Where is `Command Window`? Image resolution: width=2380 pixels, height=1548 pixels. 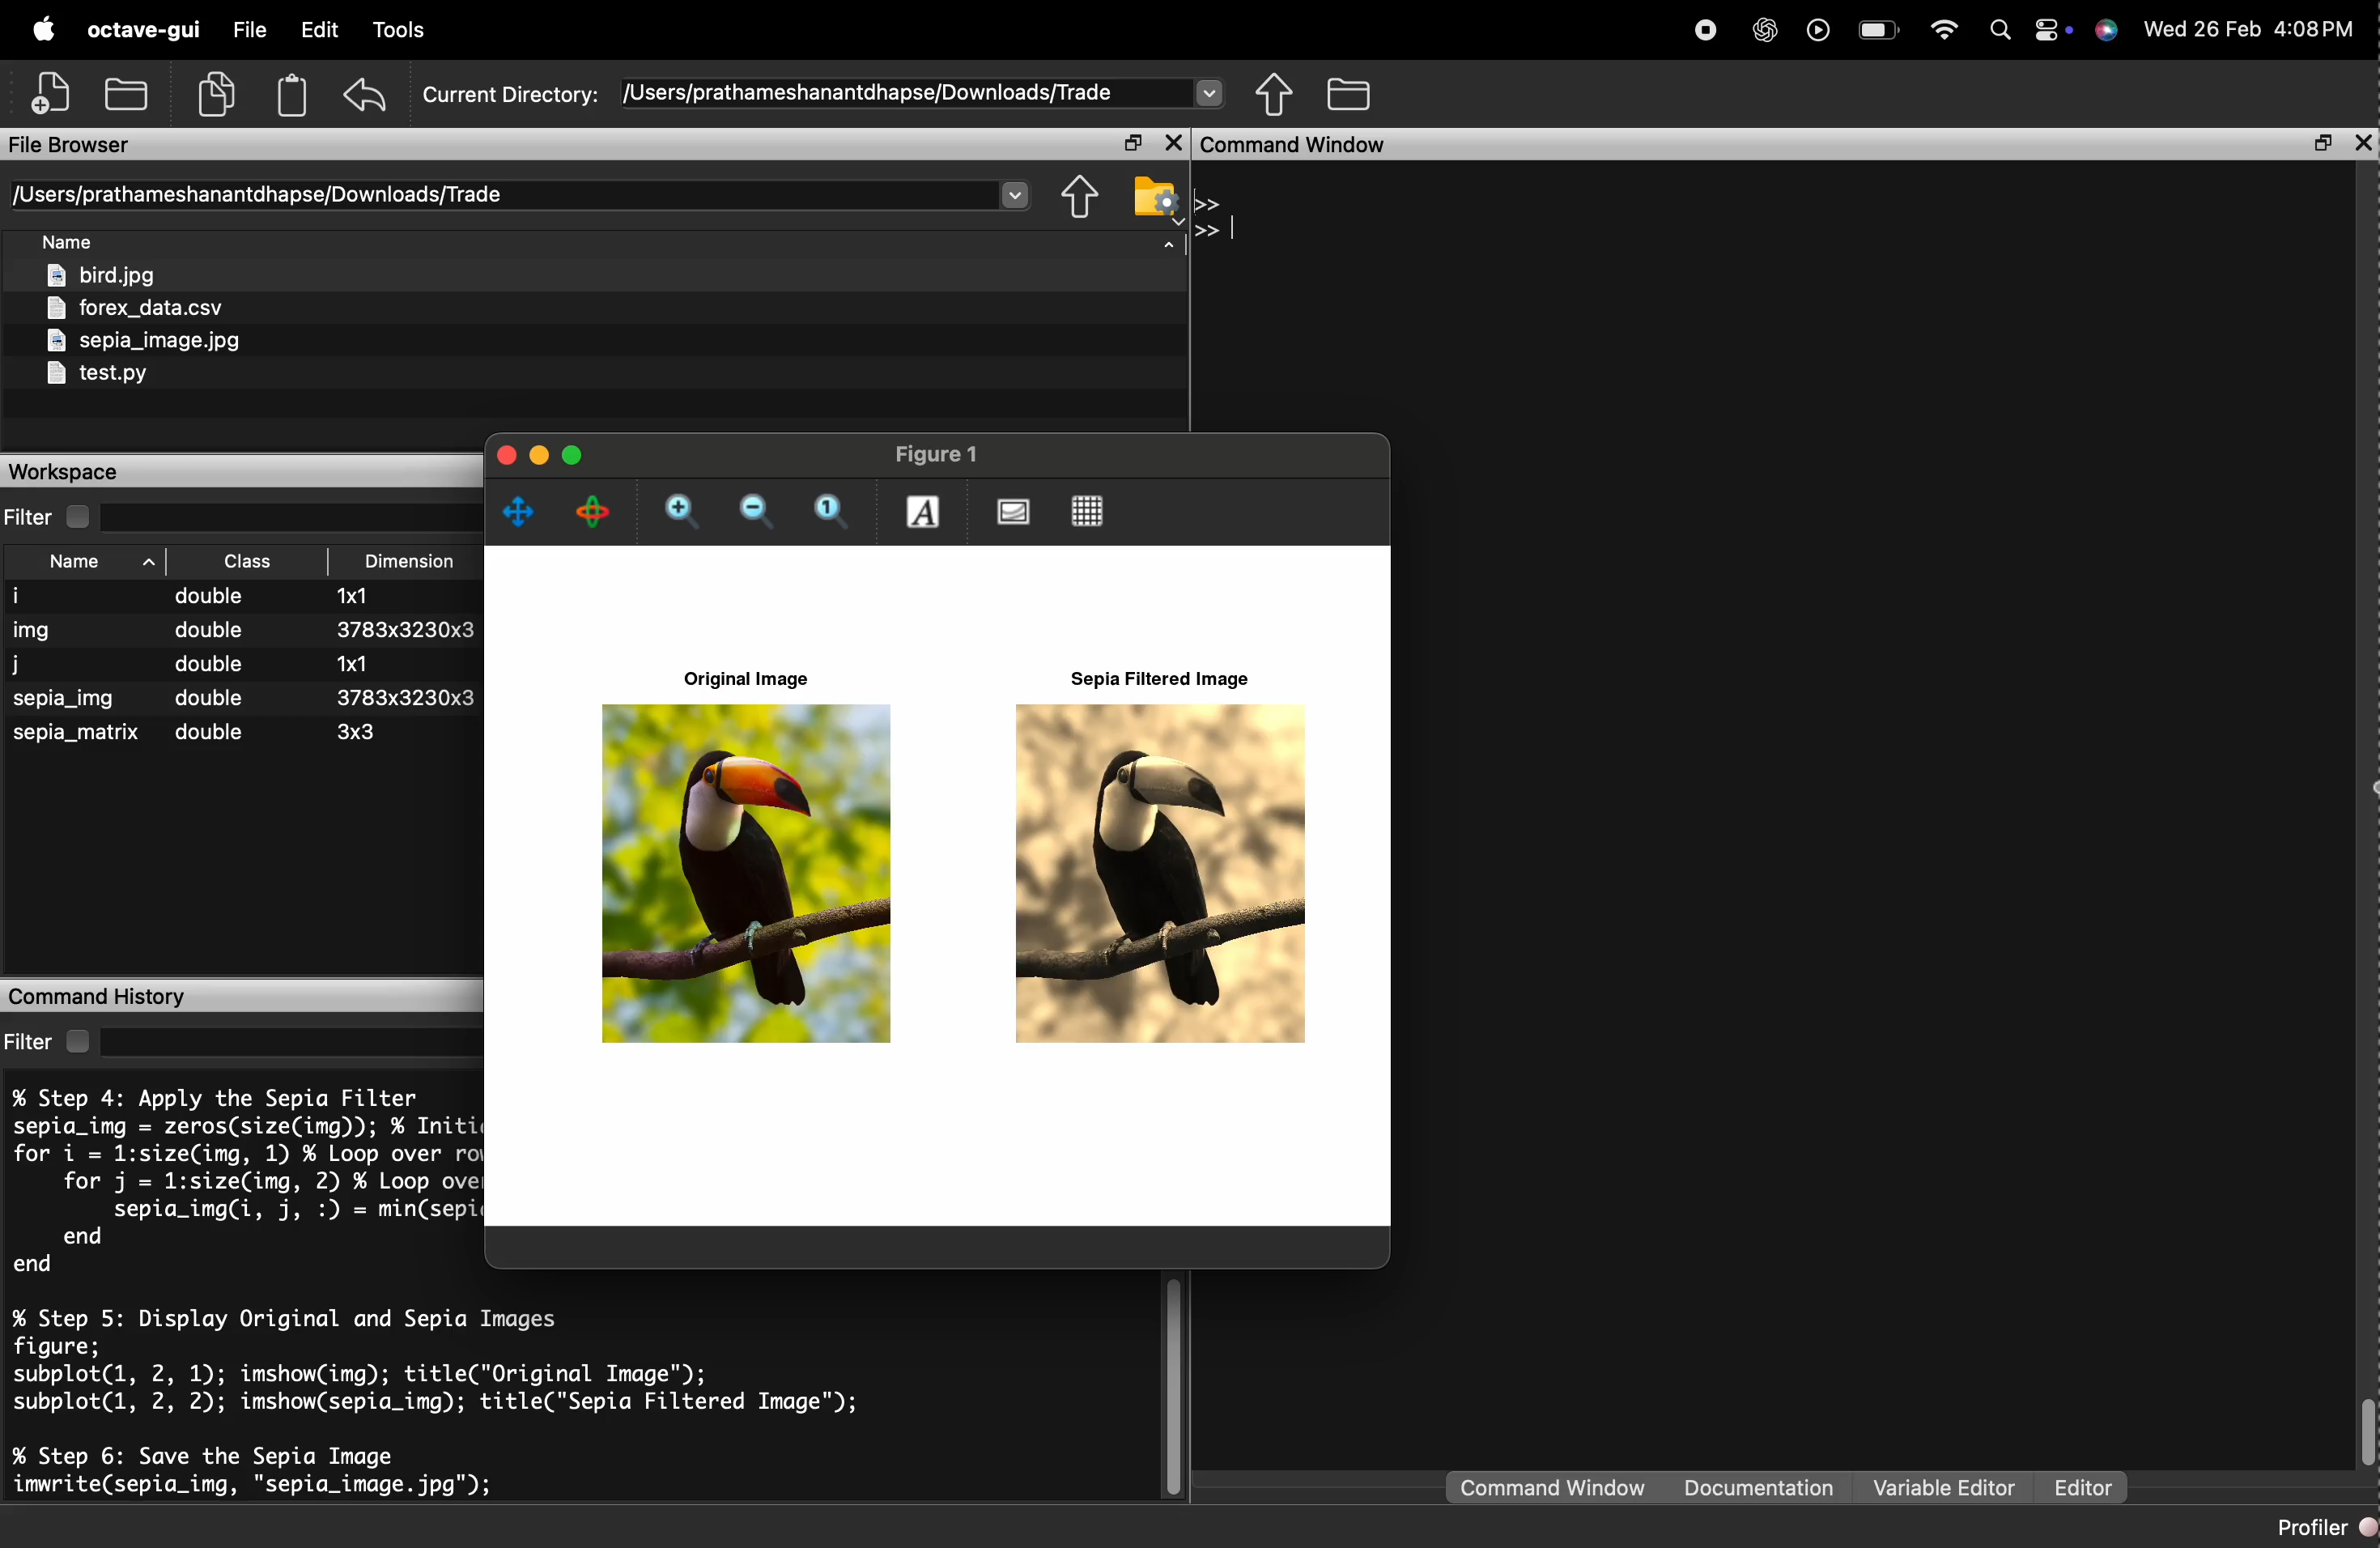 Command Window is located at coordinates (1293, 146).